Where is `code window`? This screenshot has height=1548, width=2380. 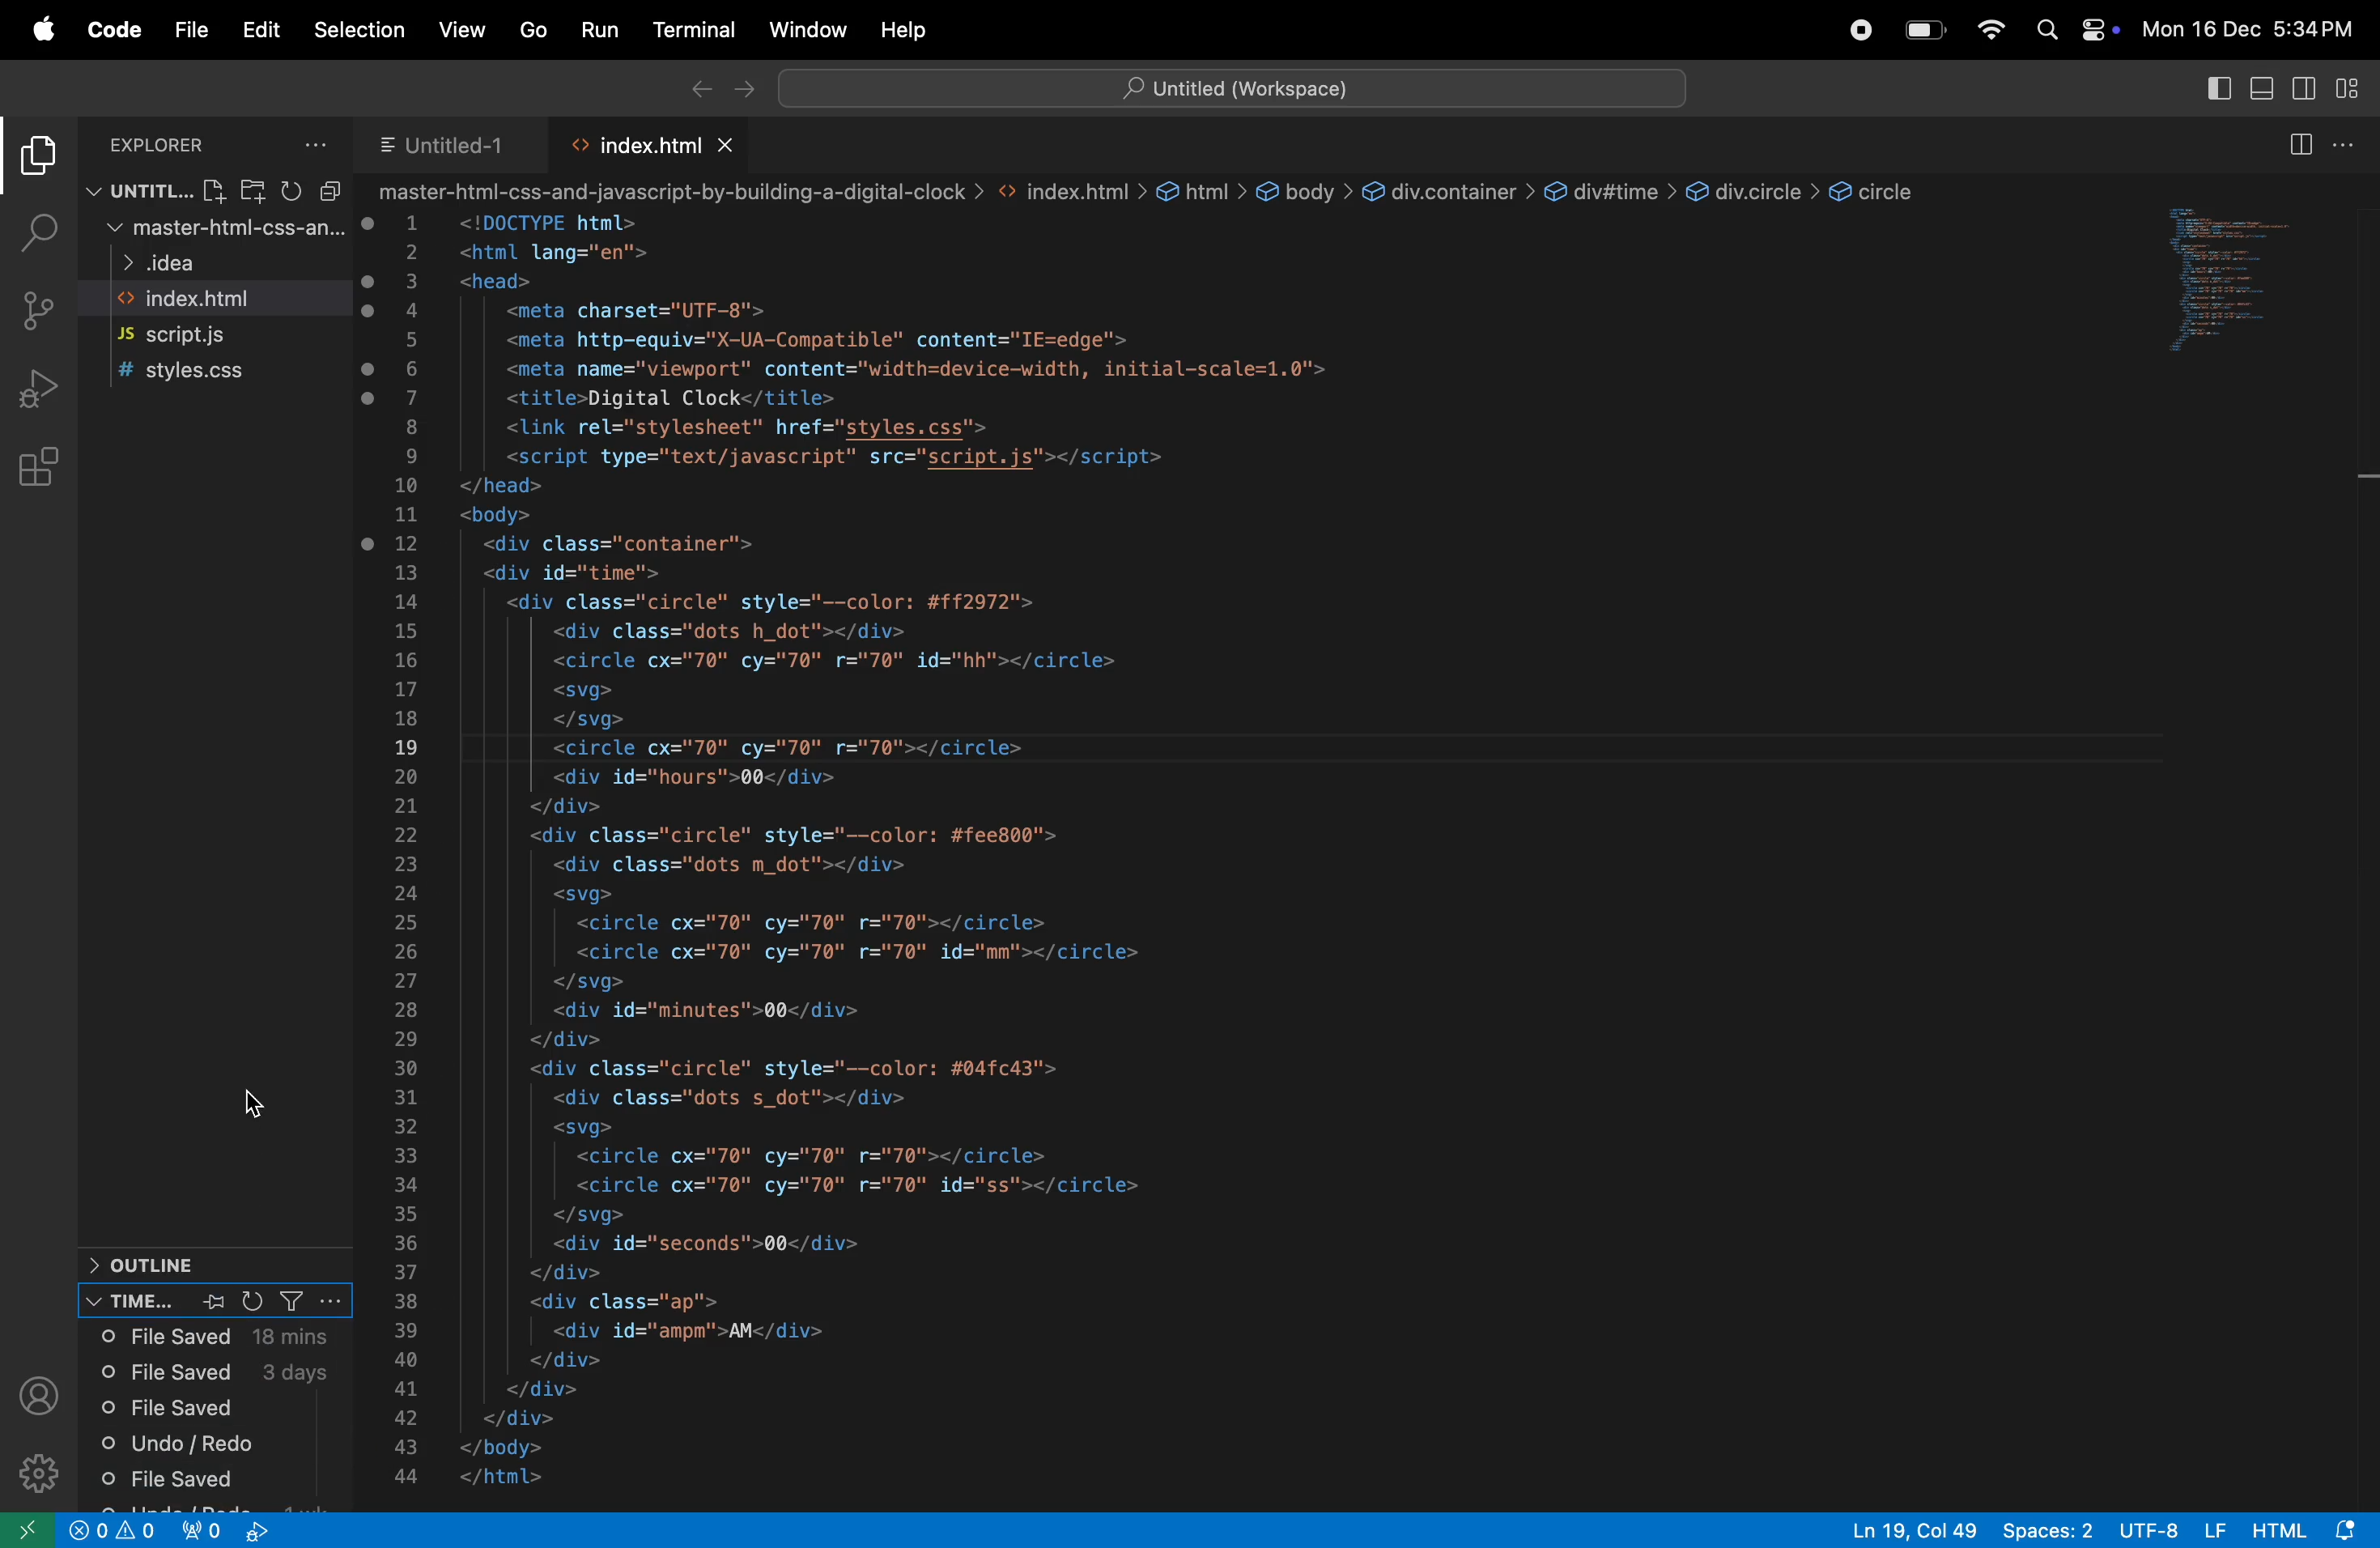 code window is located at coordinates (2251, 275).